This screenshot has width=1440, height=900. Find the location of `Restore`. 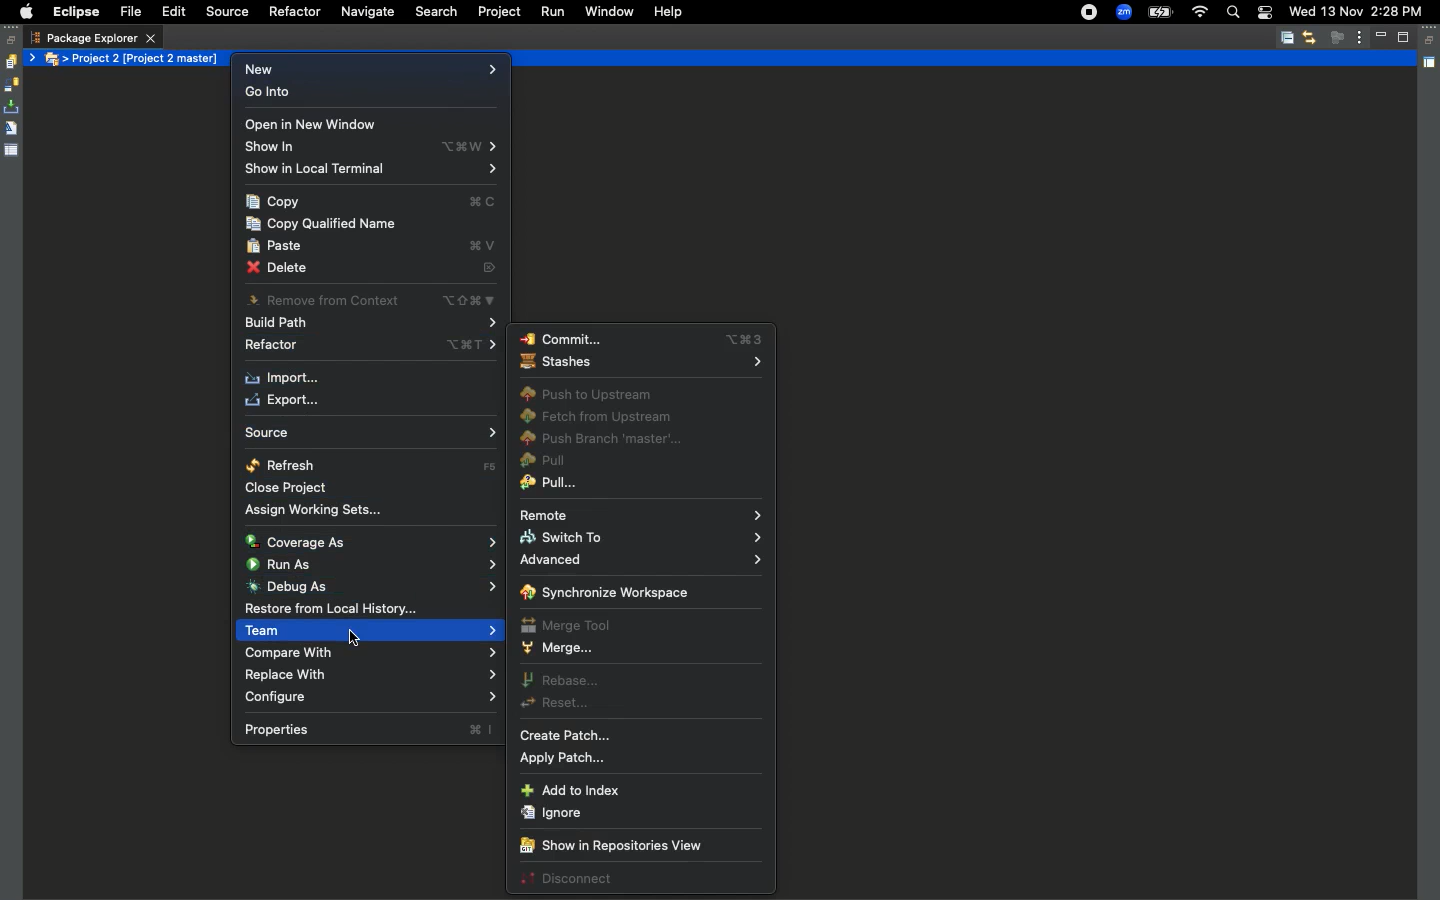

Restore is located at coordinates (12, 40).